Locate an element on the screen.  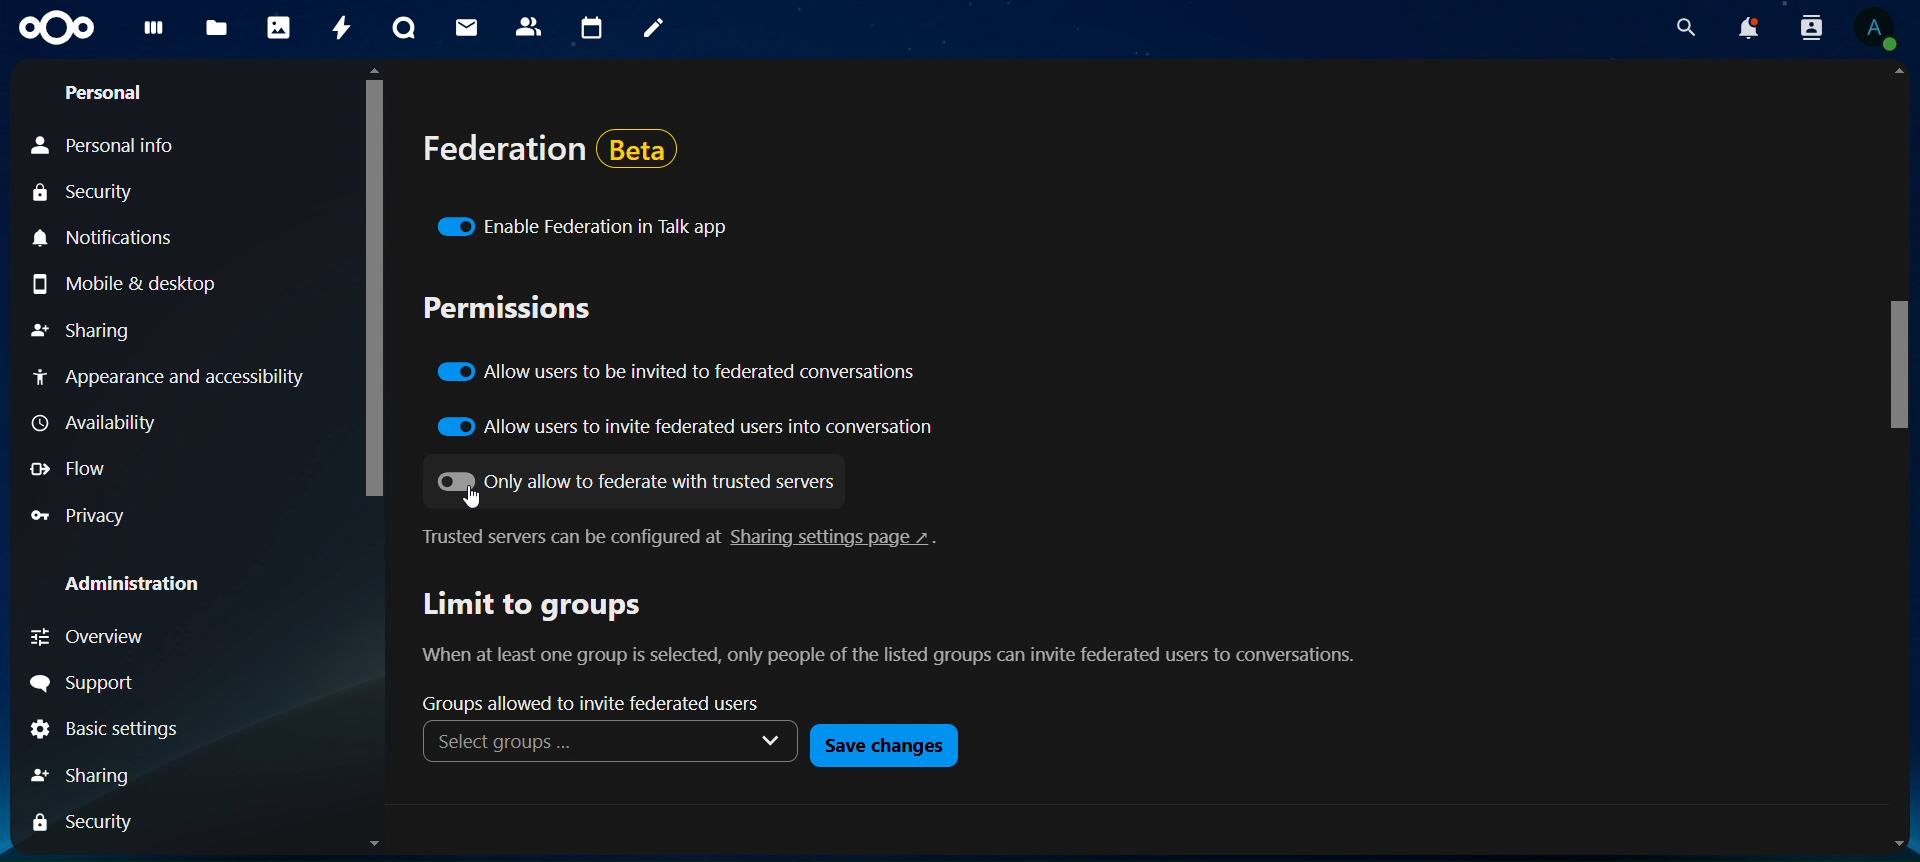
scroll bar is located at coordinates (1892, 367).